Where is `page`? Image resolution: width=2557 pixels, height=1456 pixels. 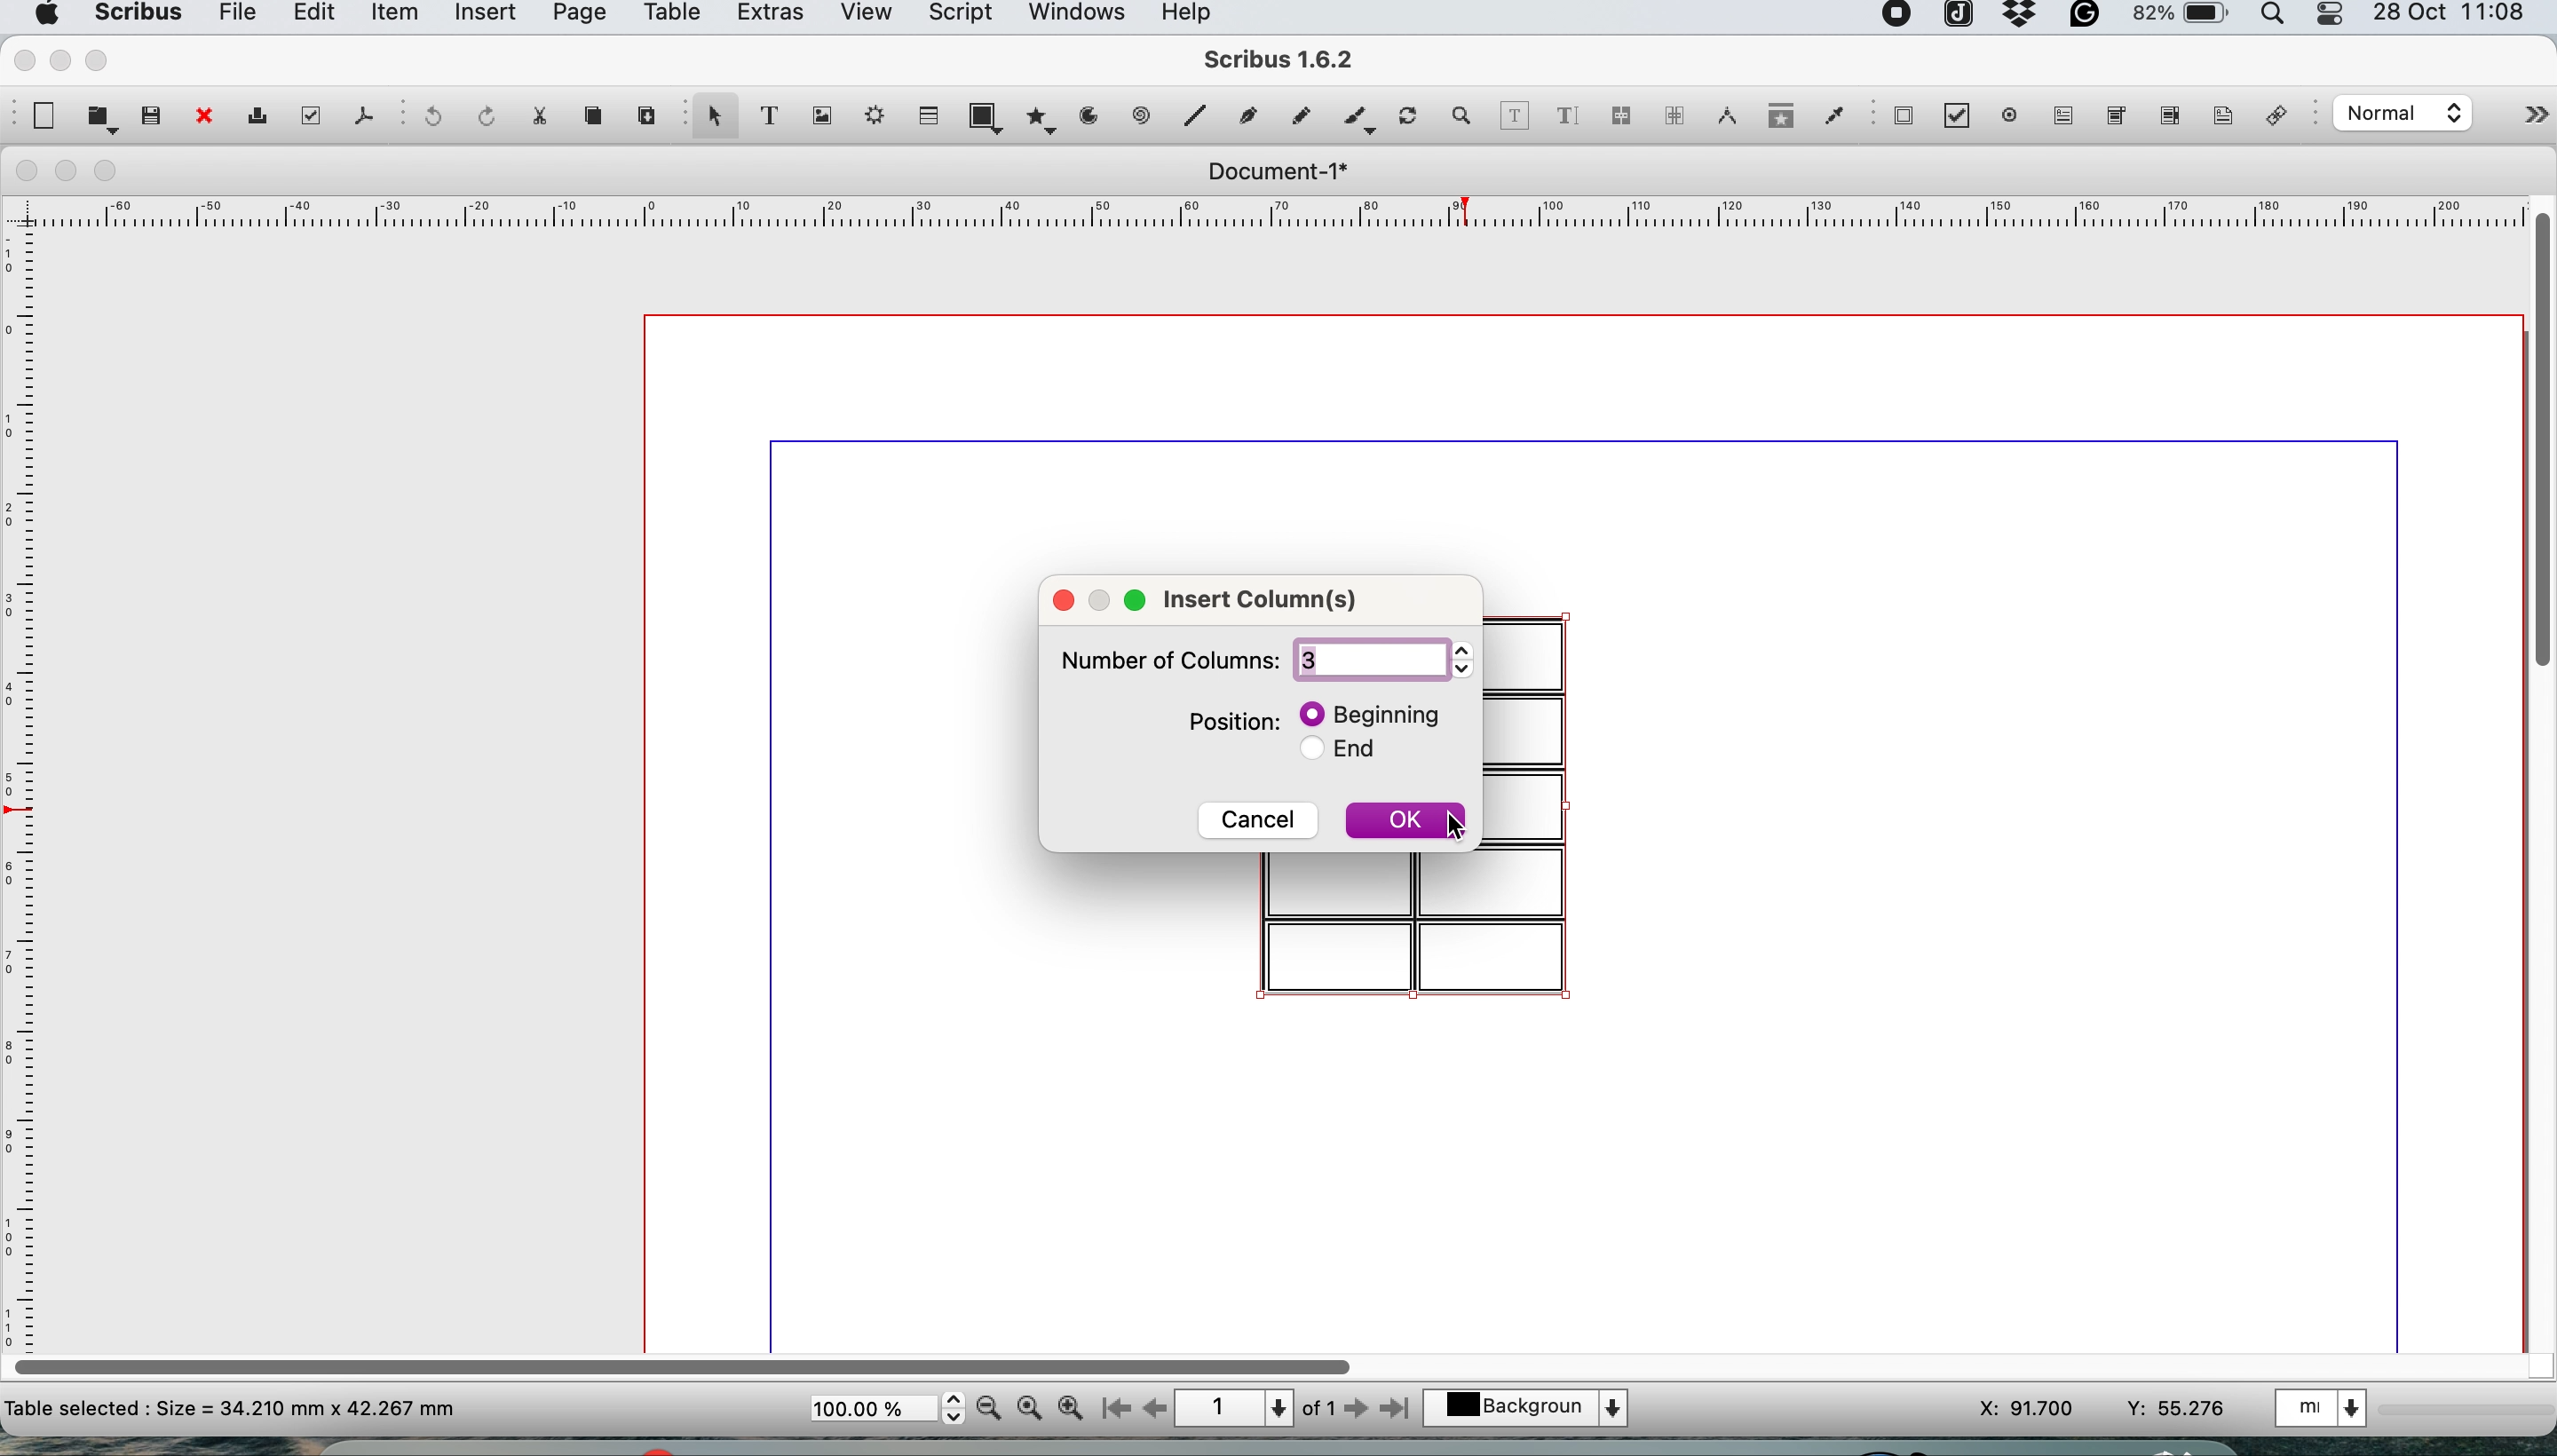
page is located at coordinates (576, 17).